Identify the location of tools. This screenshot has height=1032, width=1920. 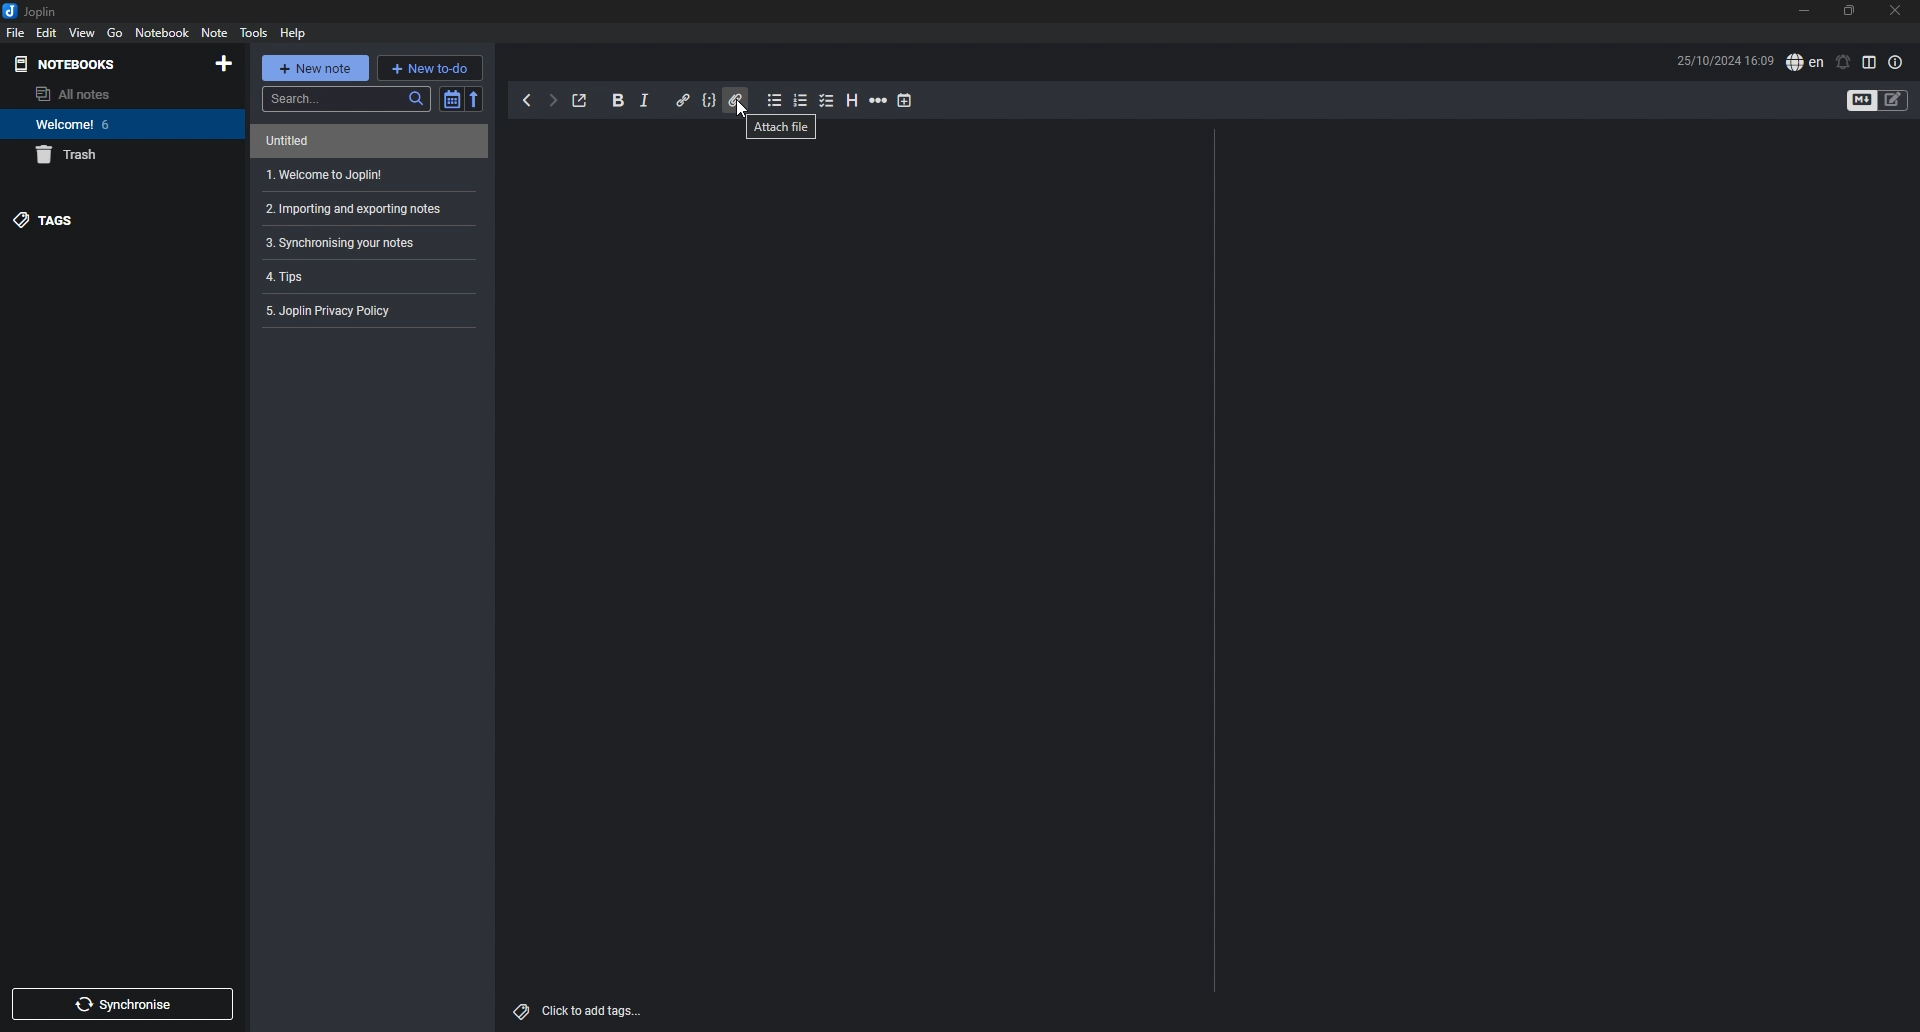
(254, 33).